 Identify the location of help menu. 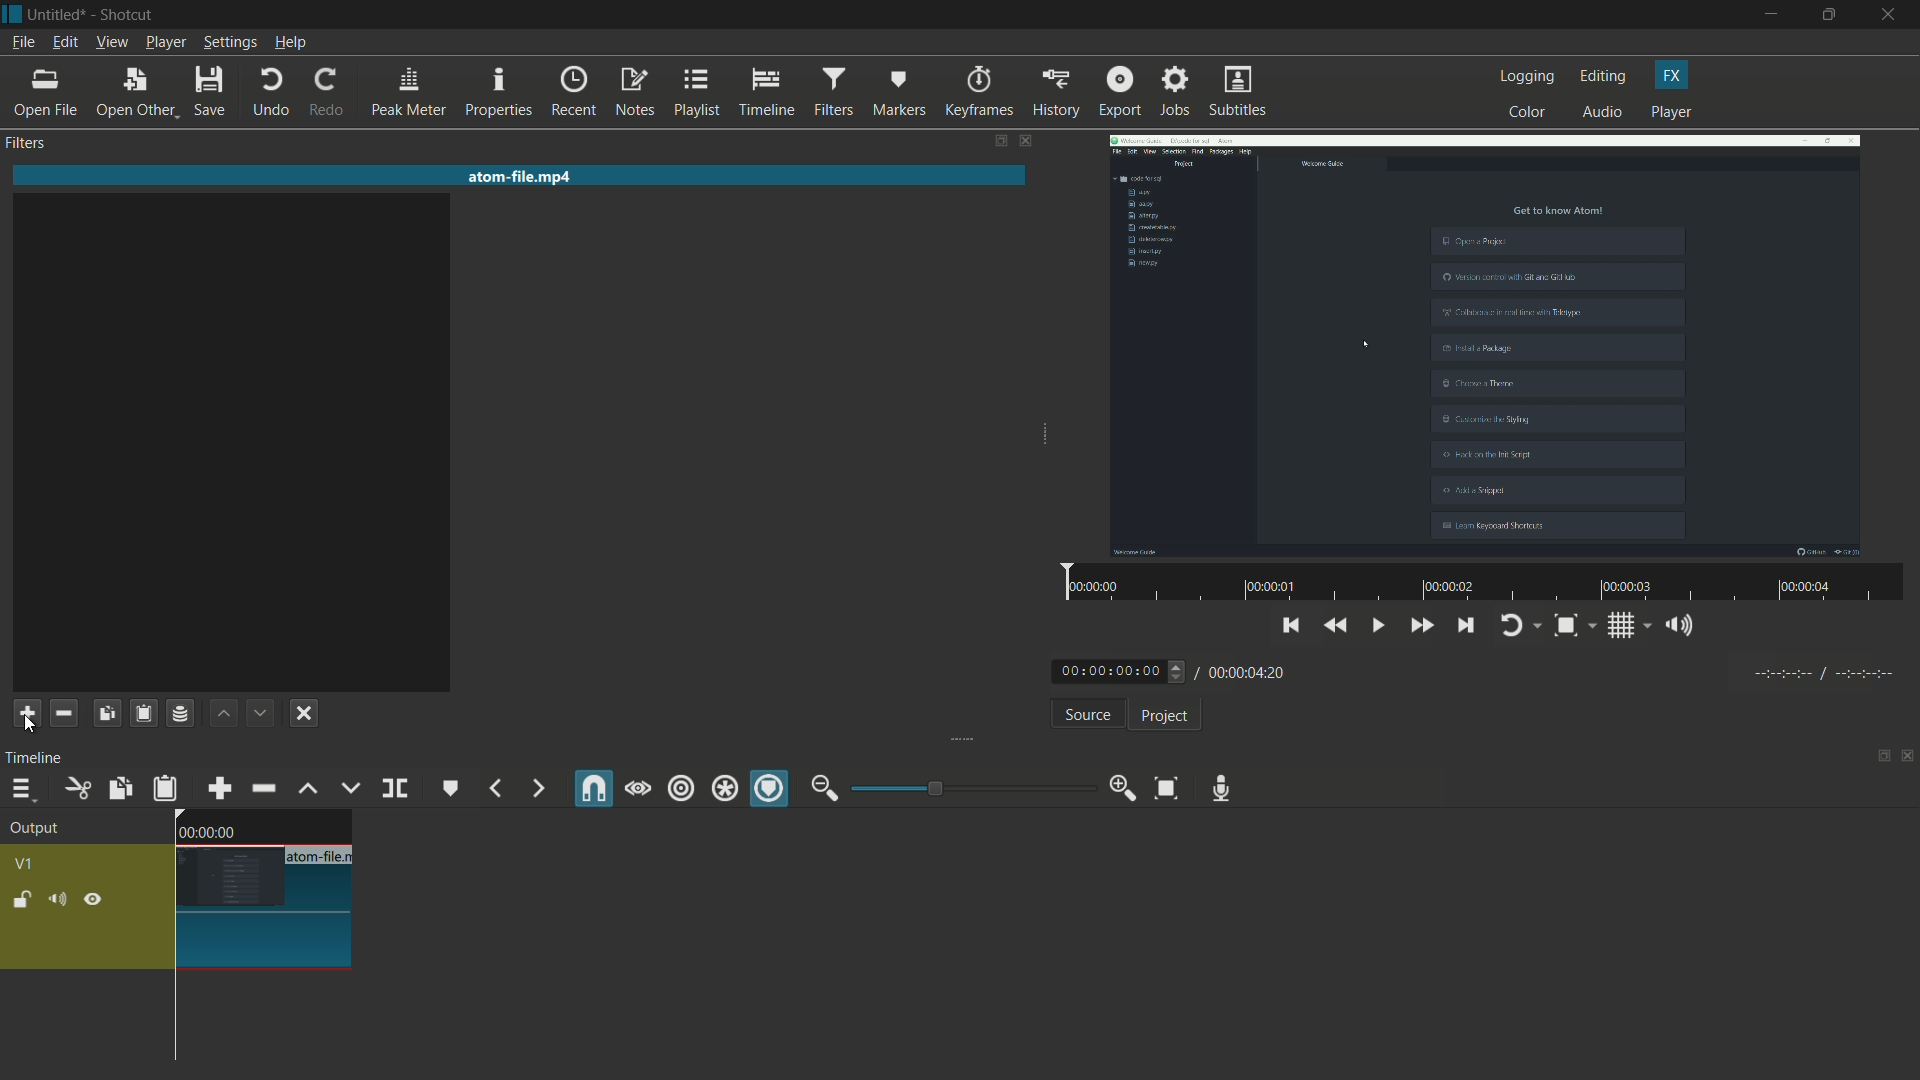
(291, 44).